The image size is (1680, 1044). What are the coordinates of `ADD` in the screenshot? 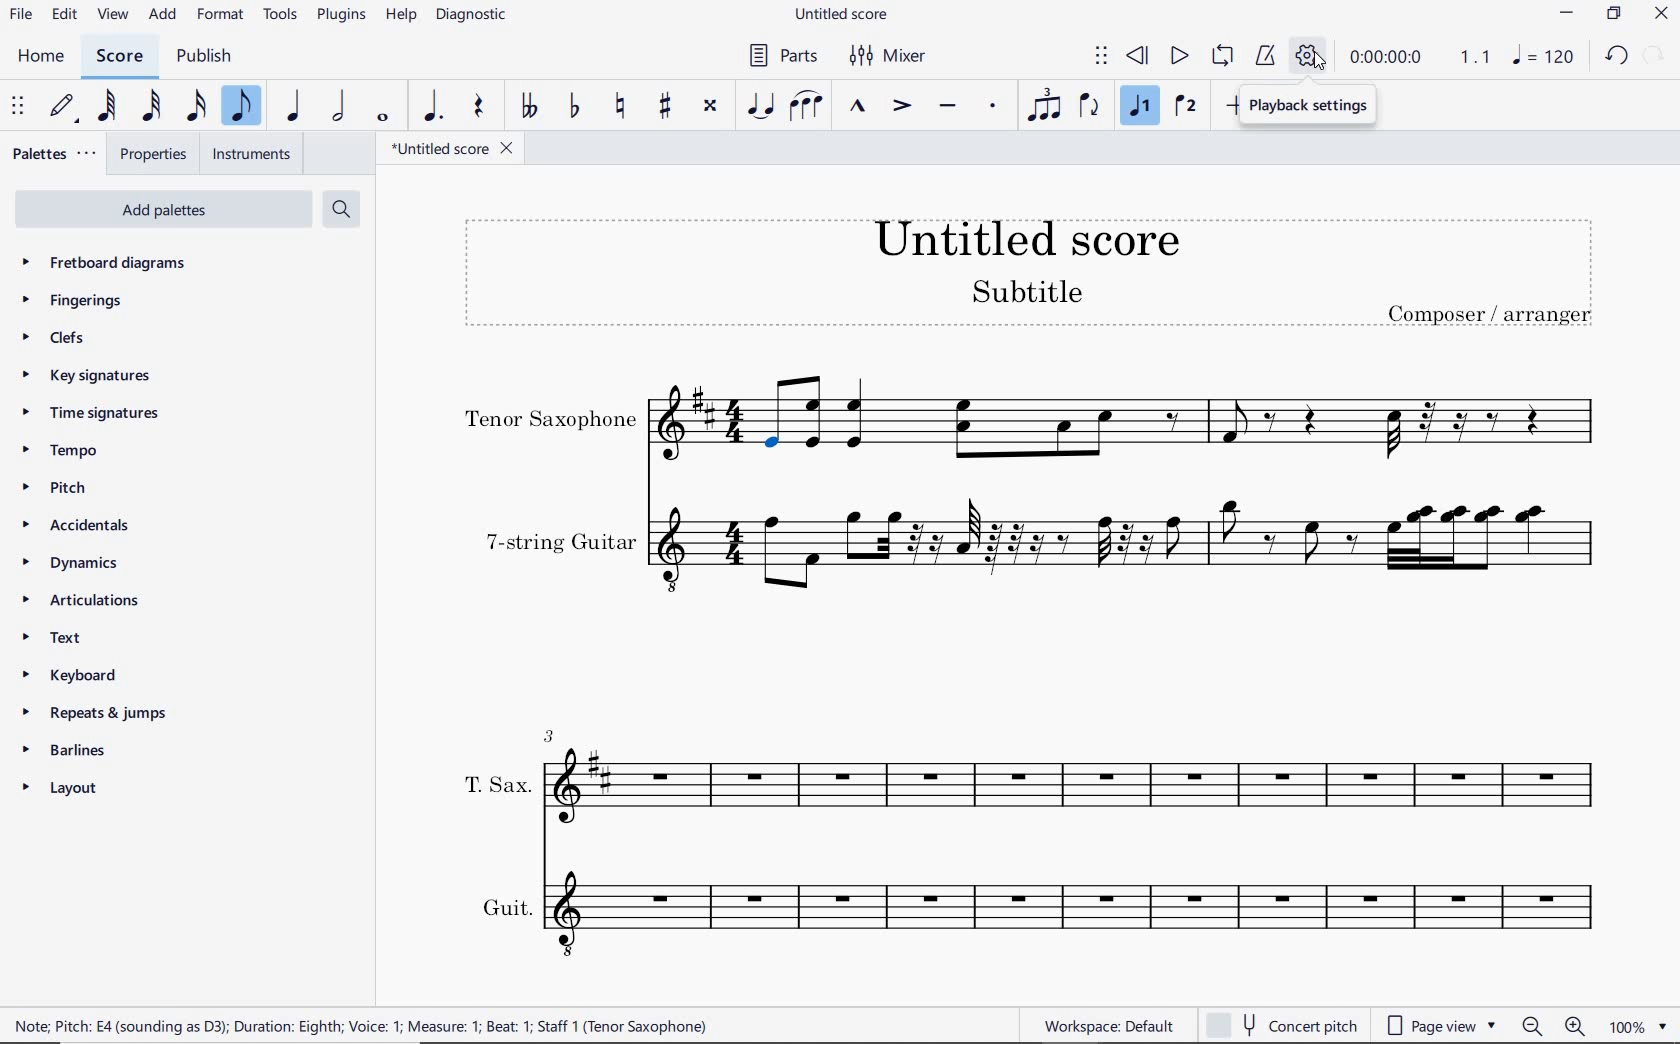 It's located at (164, 13).